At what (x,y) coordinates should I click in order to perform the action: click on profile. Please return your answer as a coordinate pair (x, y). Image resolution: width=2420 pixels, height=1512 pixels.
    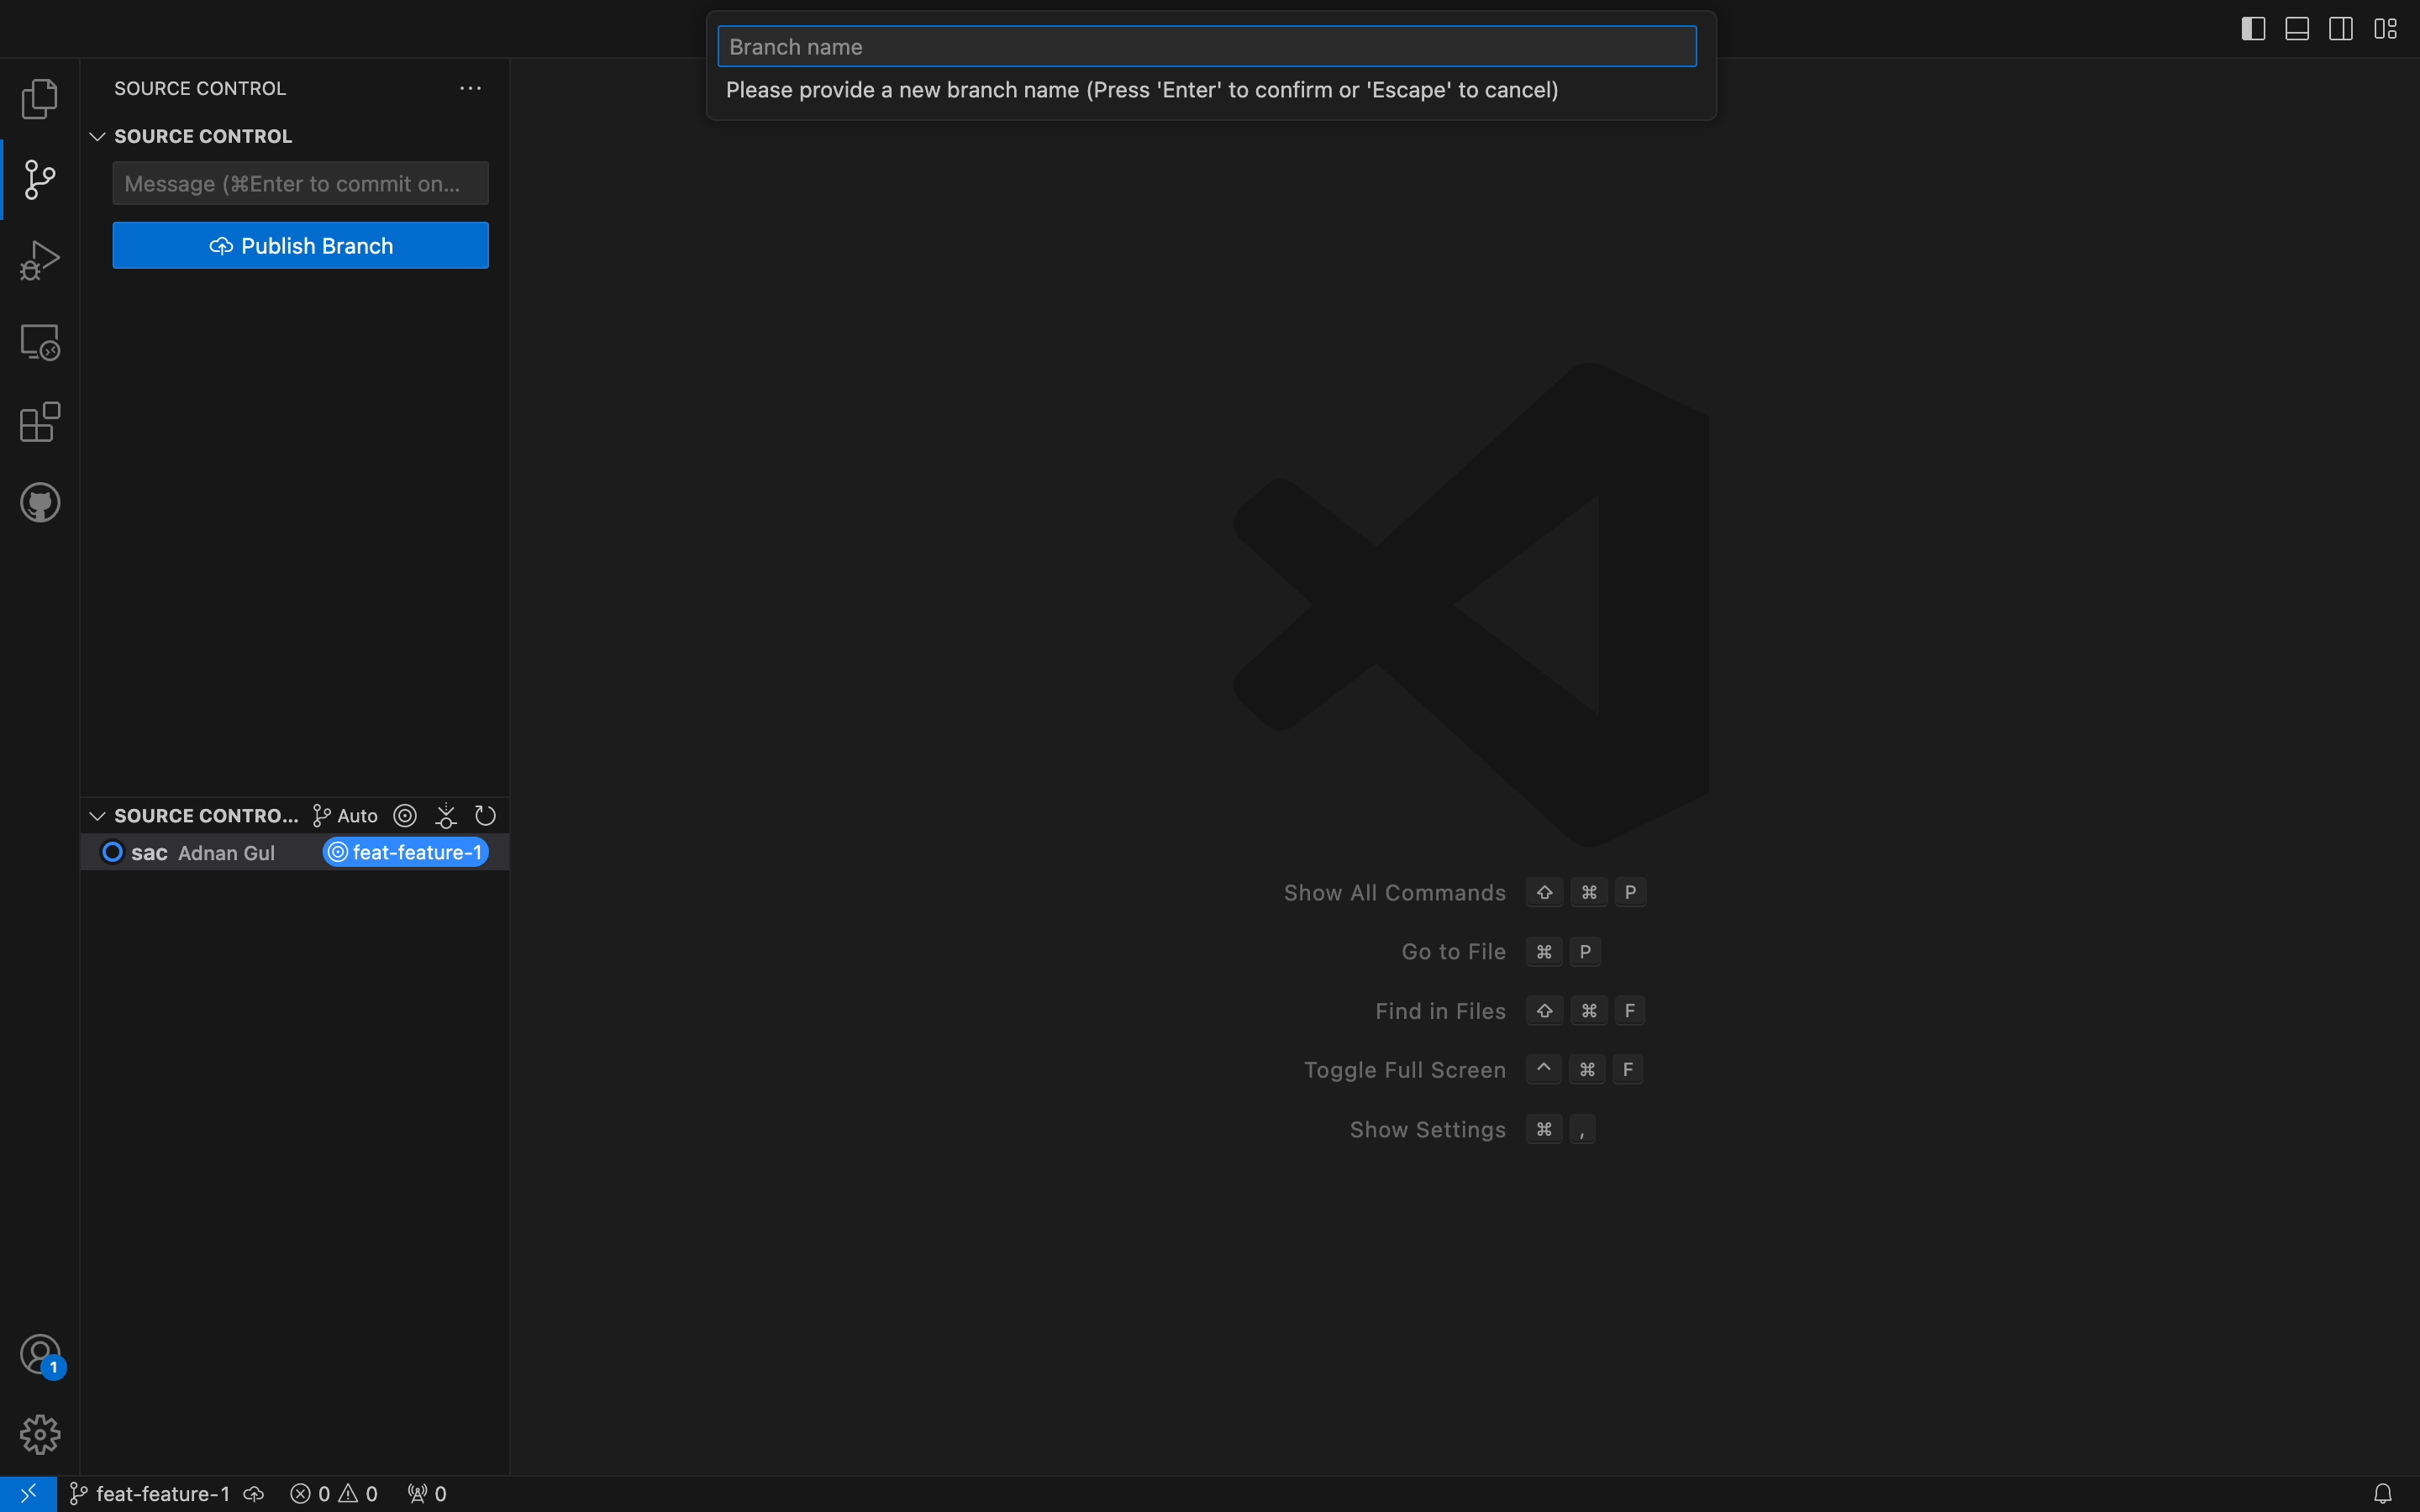
    Looking at the image, I should click on (37, 1432).